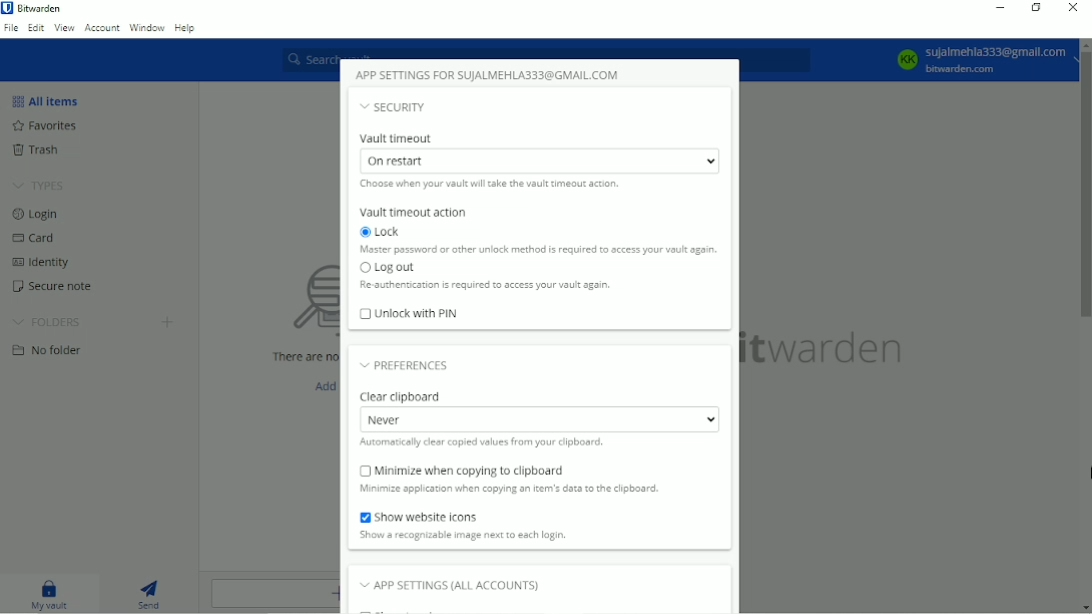  What do you see at coordinates (36, 150) in the screenshot?
I see `Trash` at bounding box center [36, 150].